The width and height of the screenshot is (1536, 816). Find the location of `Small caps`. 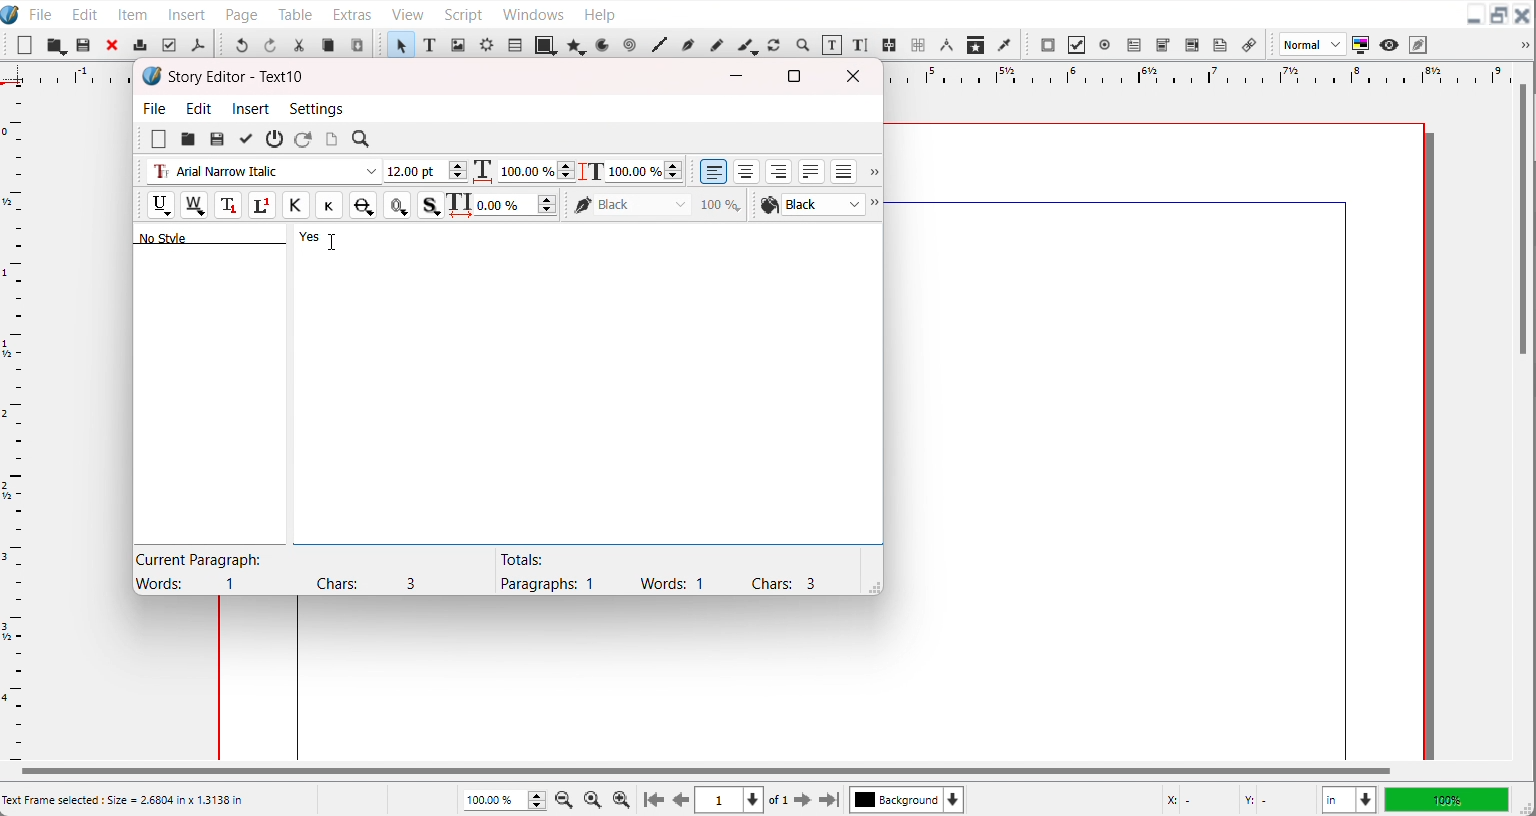

Small caps is located at coordinates (328, 204).